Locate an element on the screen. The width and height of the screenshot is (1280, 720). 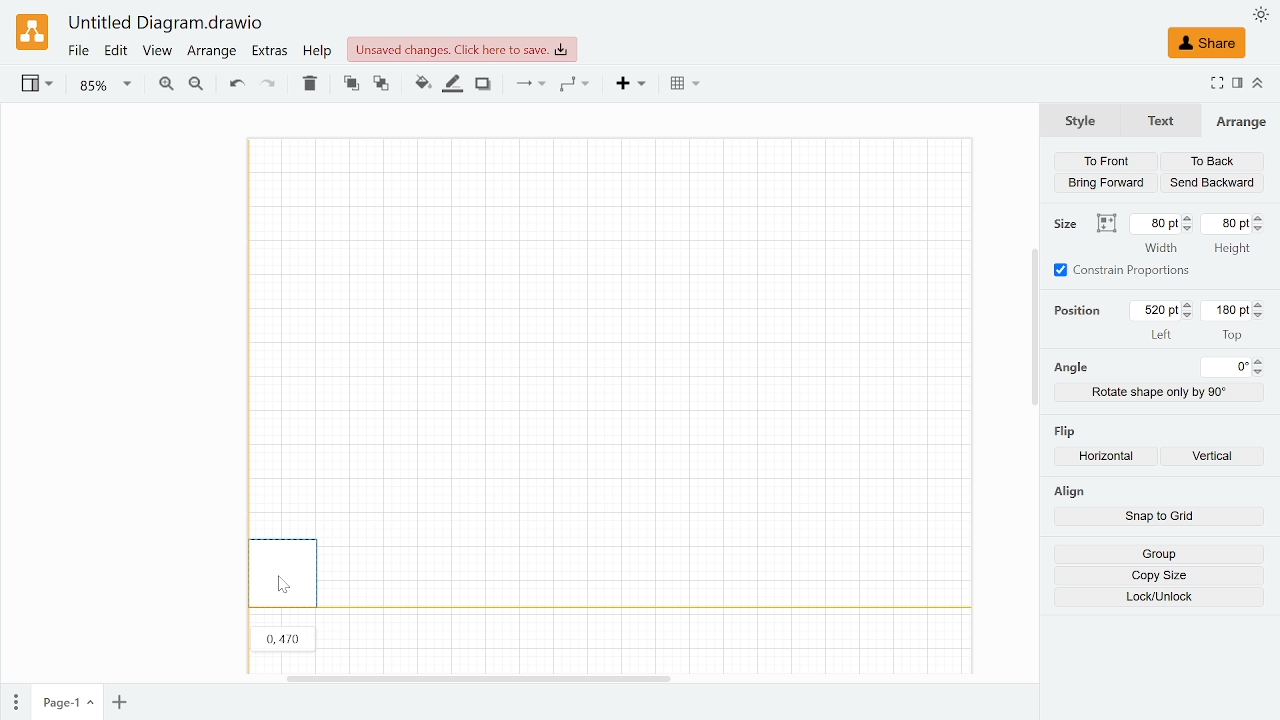
Draw.io logo is located at coordinates (34, 31).